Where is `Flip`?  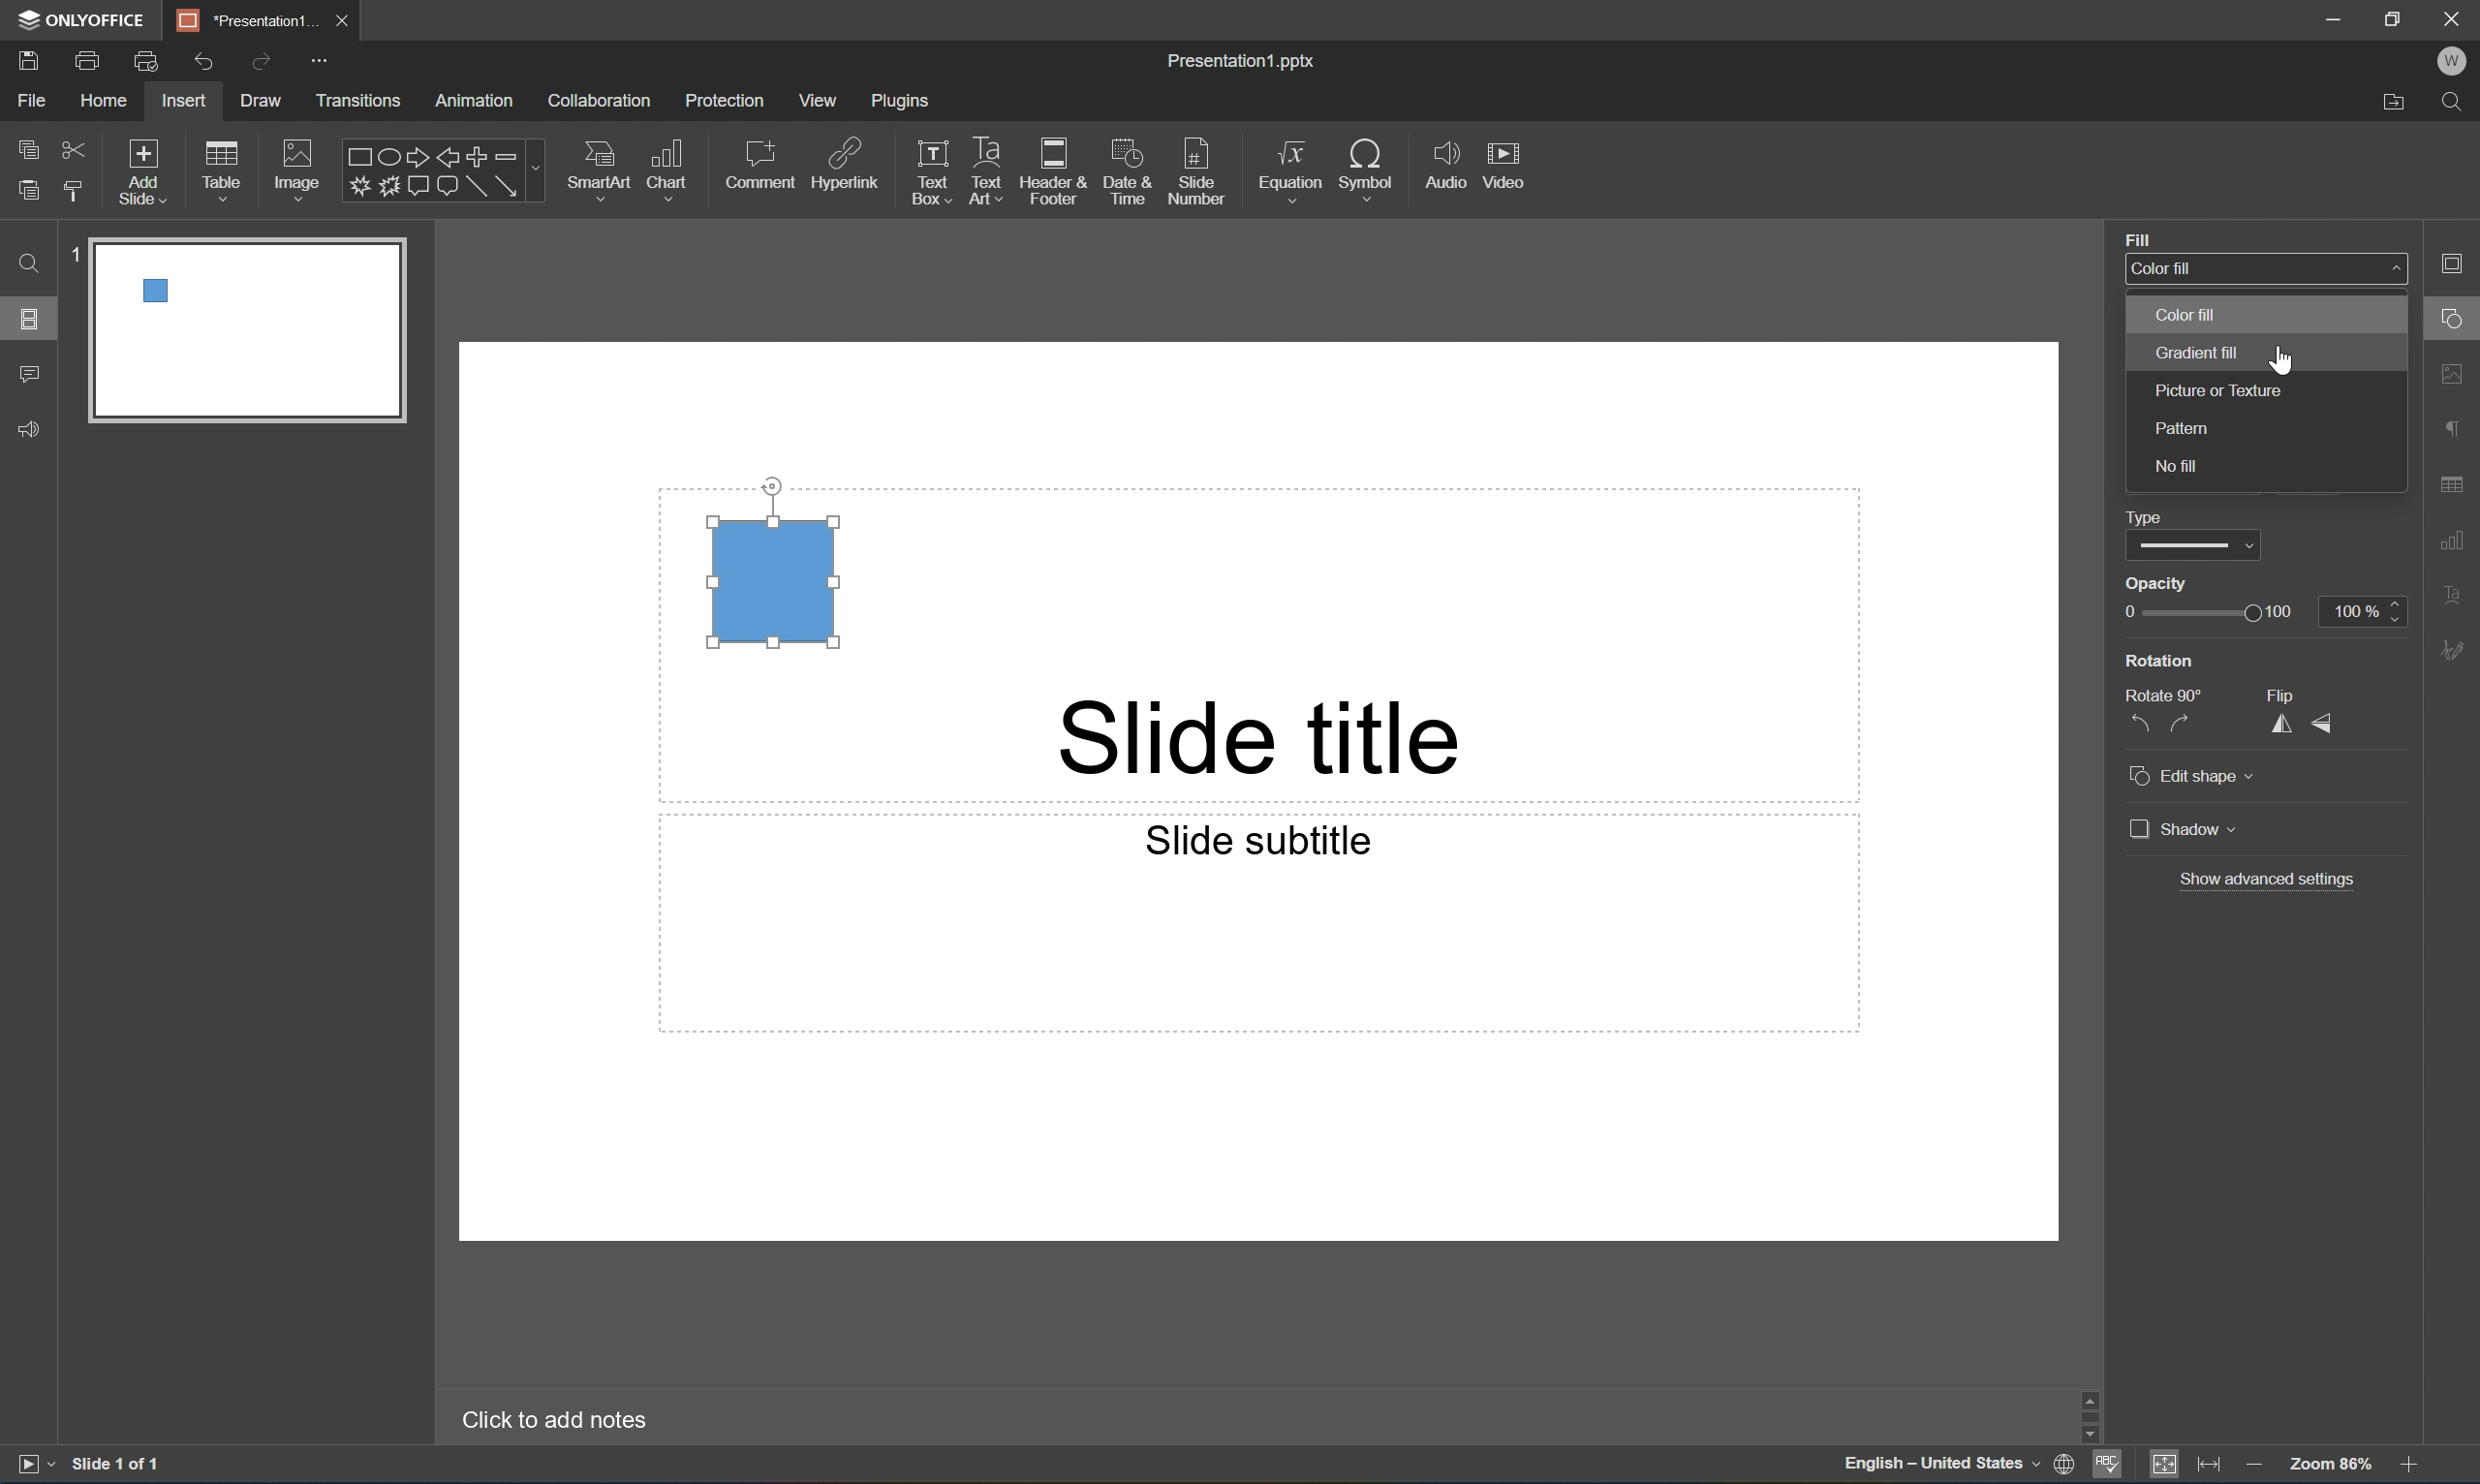
Flip is located at coordinates (2285, 694).